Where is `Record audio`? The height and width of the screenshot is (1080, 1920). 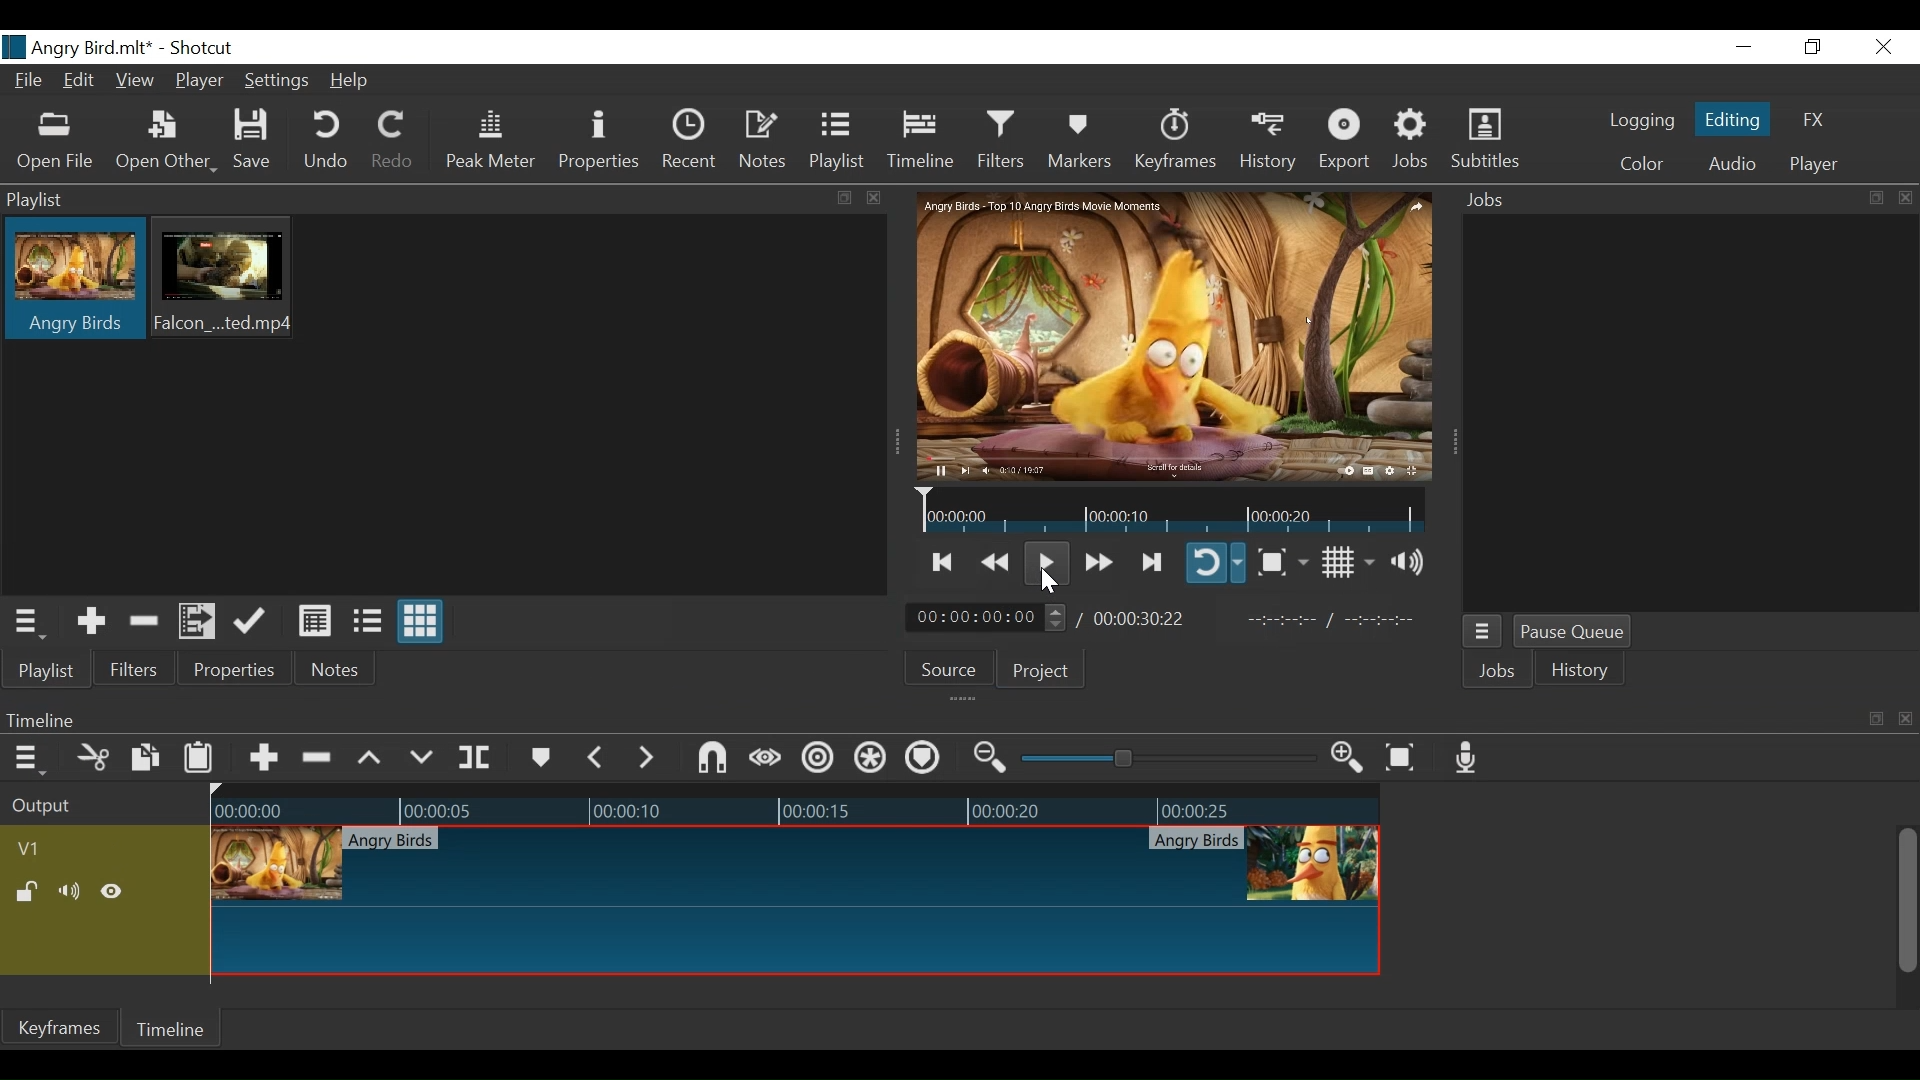 Record audio is located at coordinates (1467, 760).